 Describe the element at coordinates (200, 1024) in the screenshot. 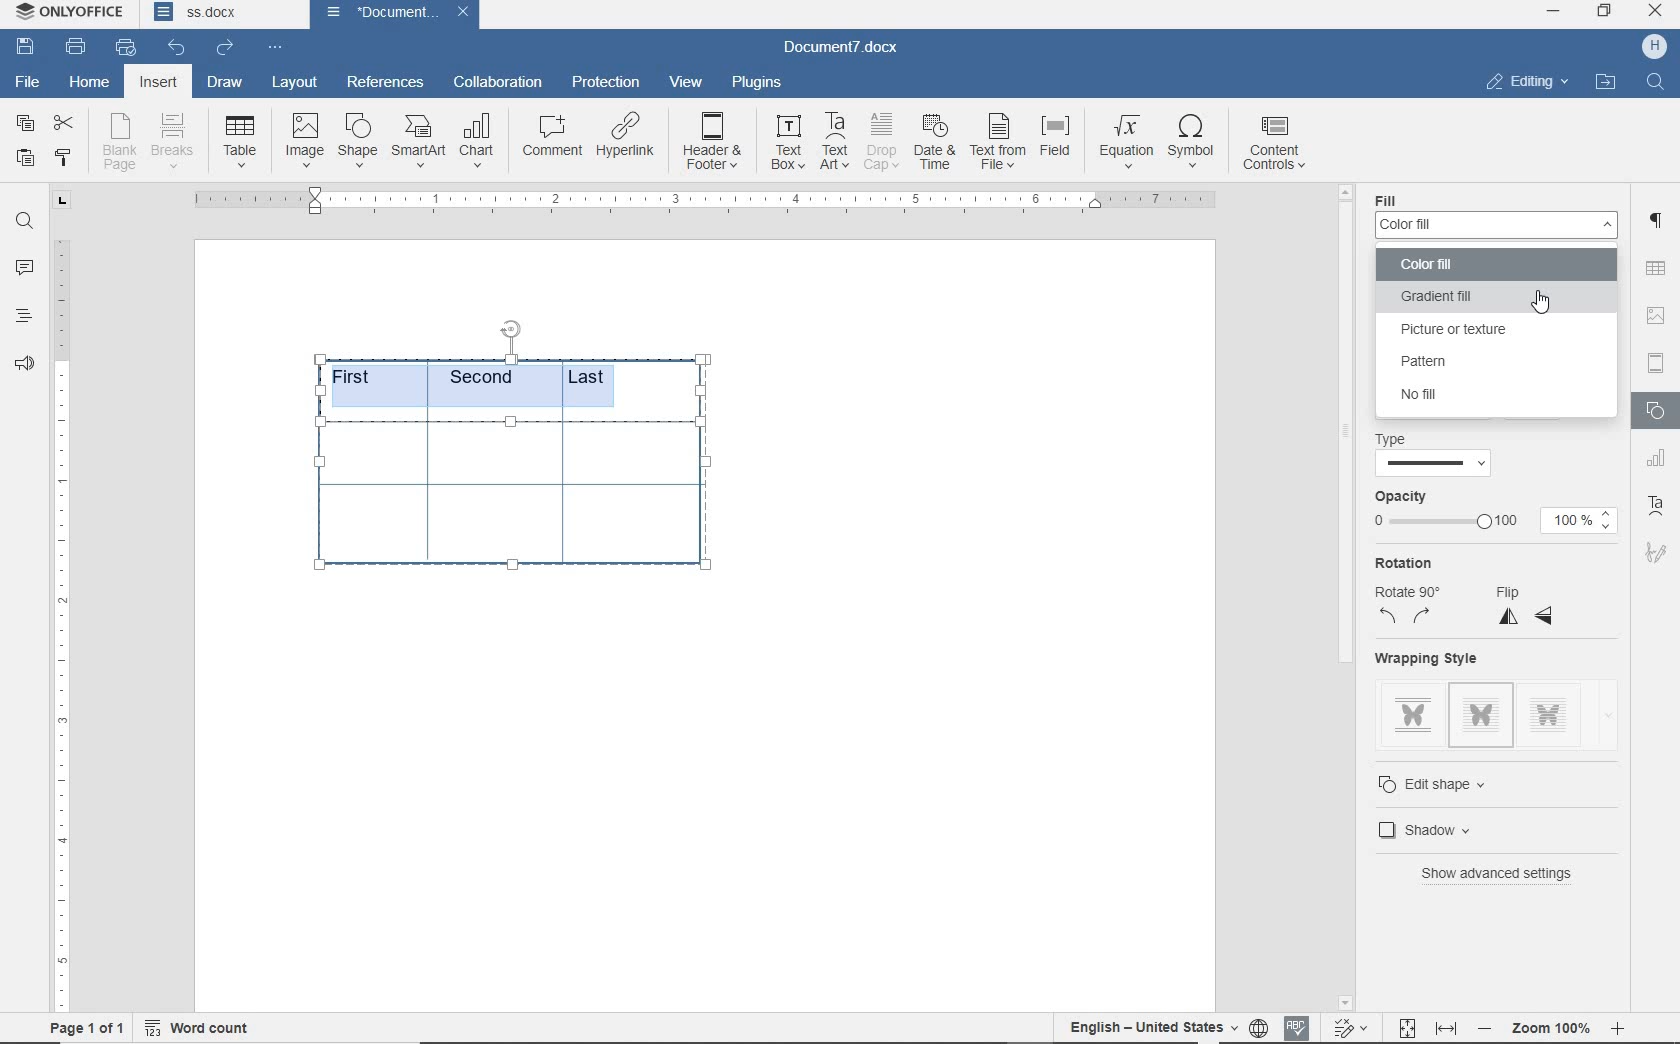

I see `word count` at that location.